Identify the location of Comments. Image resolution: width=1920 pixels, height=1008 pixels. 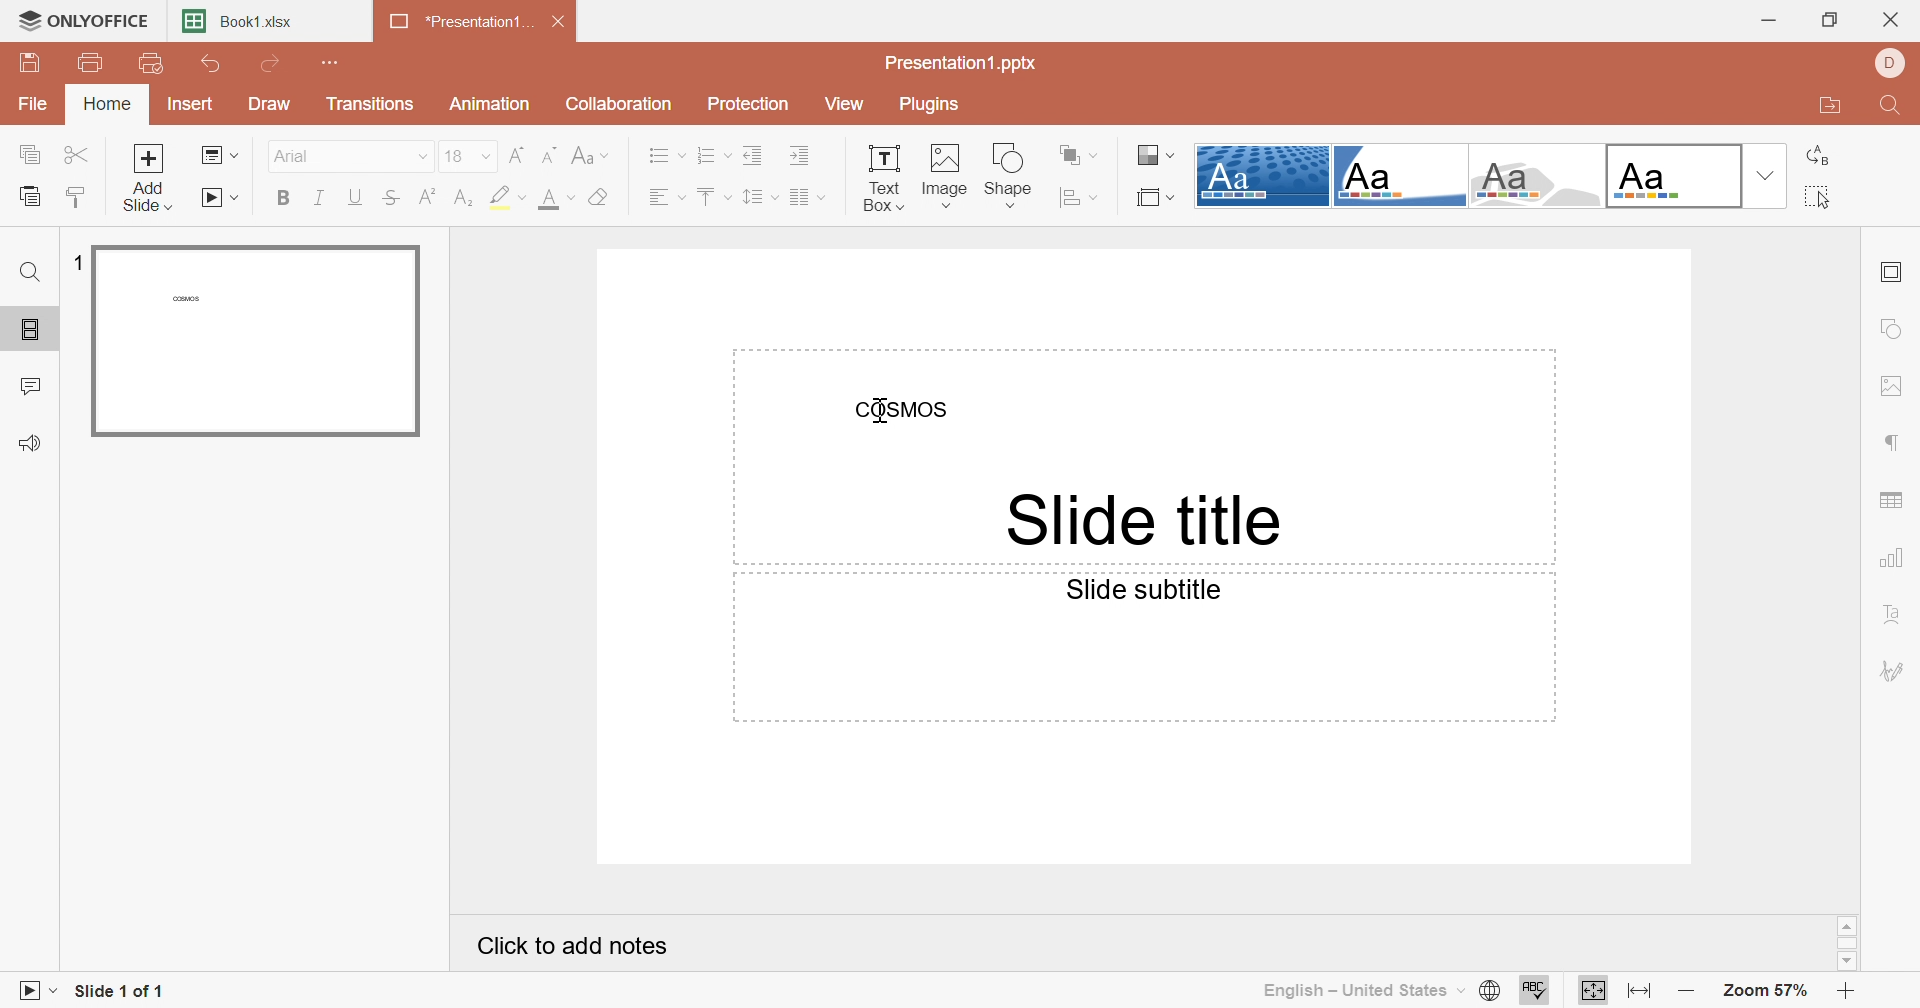
(28, 384).